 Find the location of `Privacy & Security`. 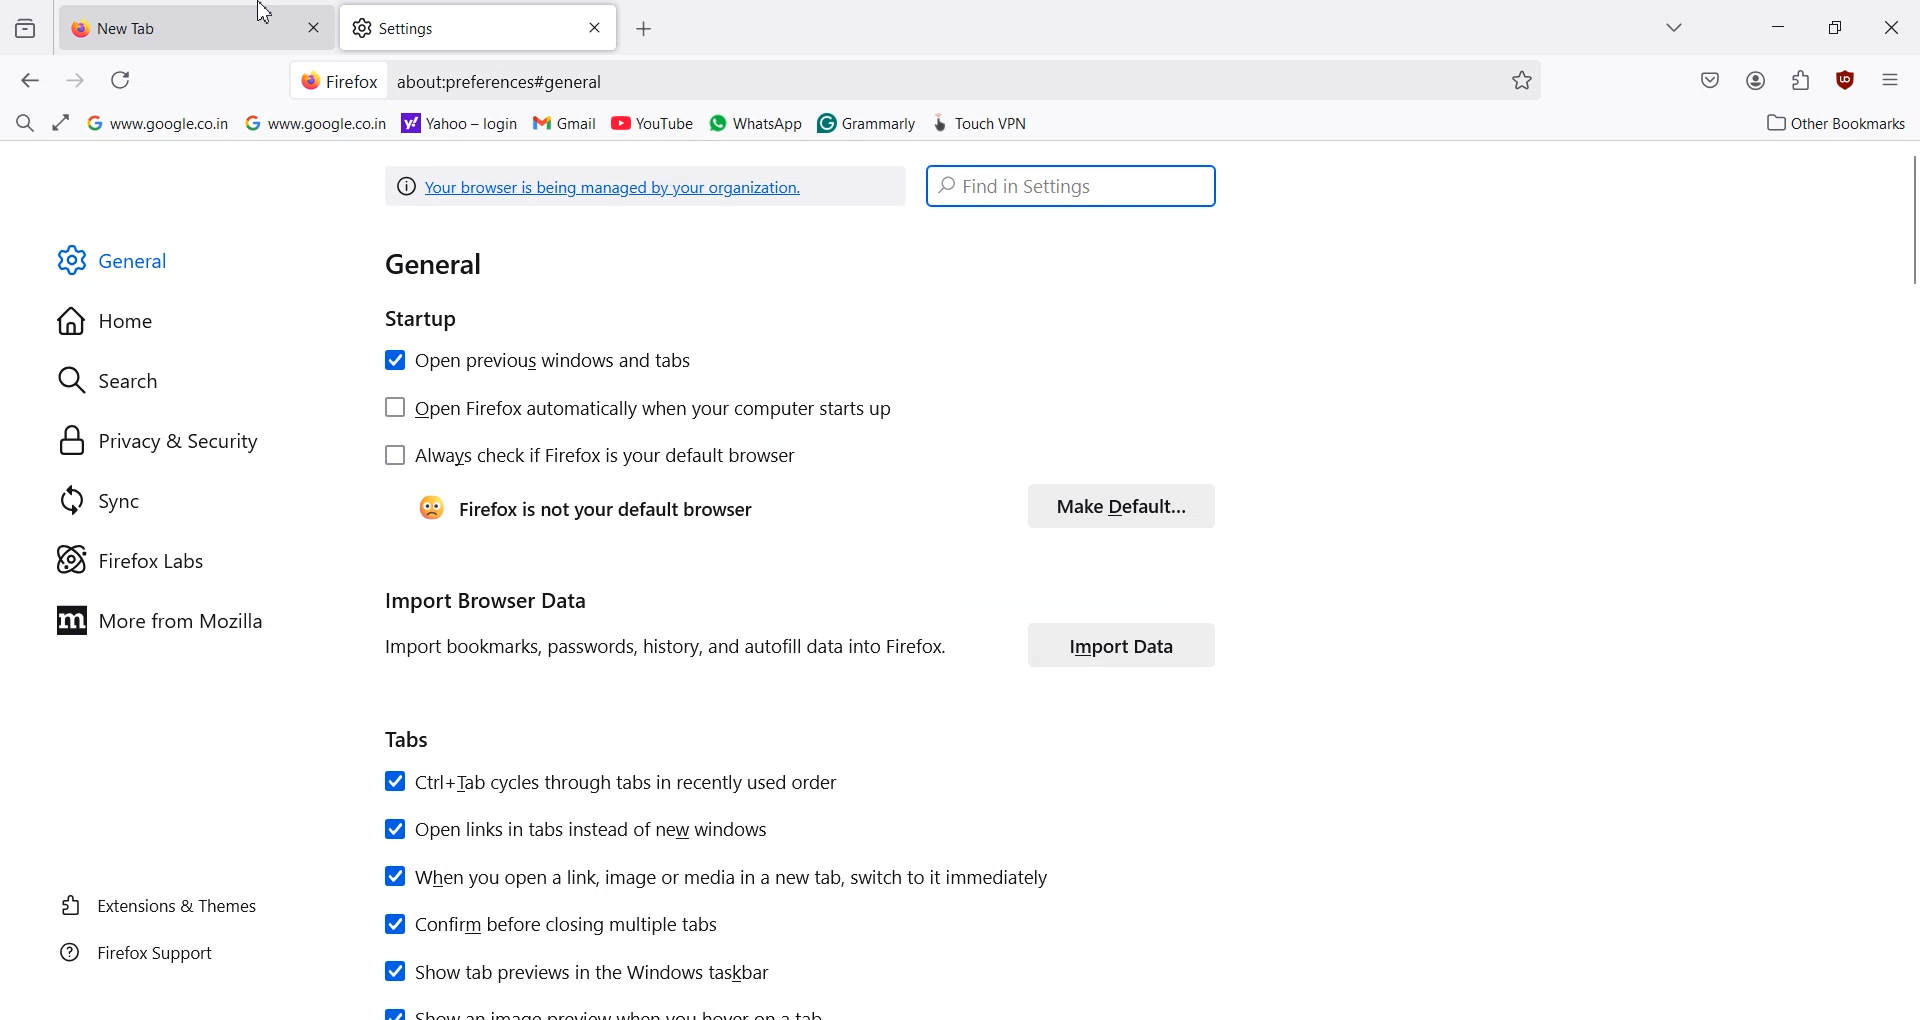

Privacy & Security is located at coordinates (161, 441).